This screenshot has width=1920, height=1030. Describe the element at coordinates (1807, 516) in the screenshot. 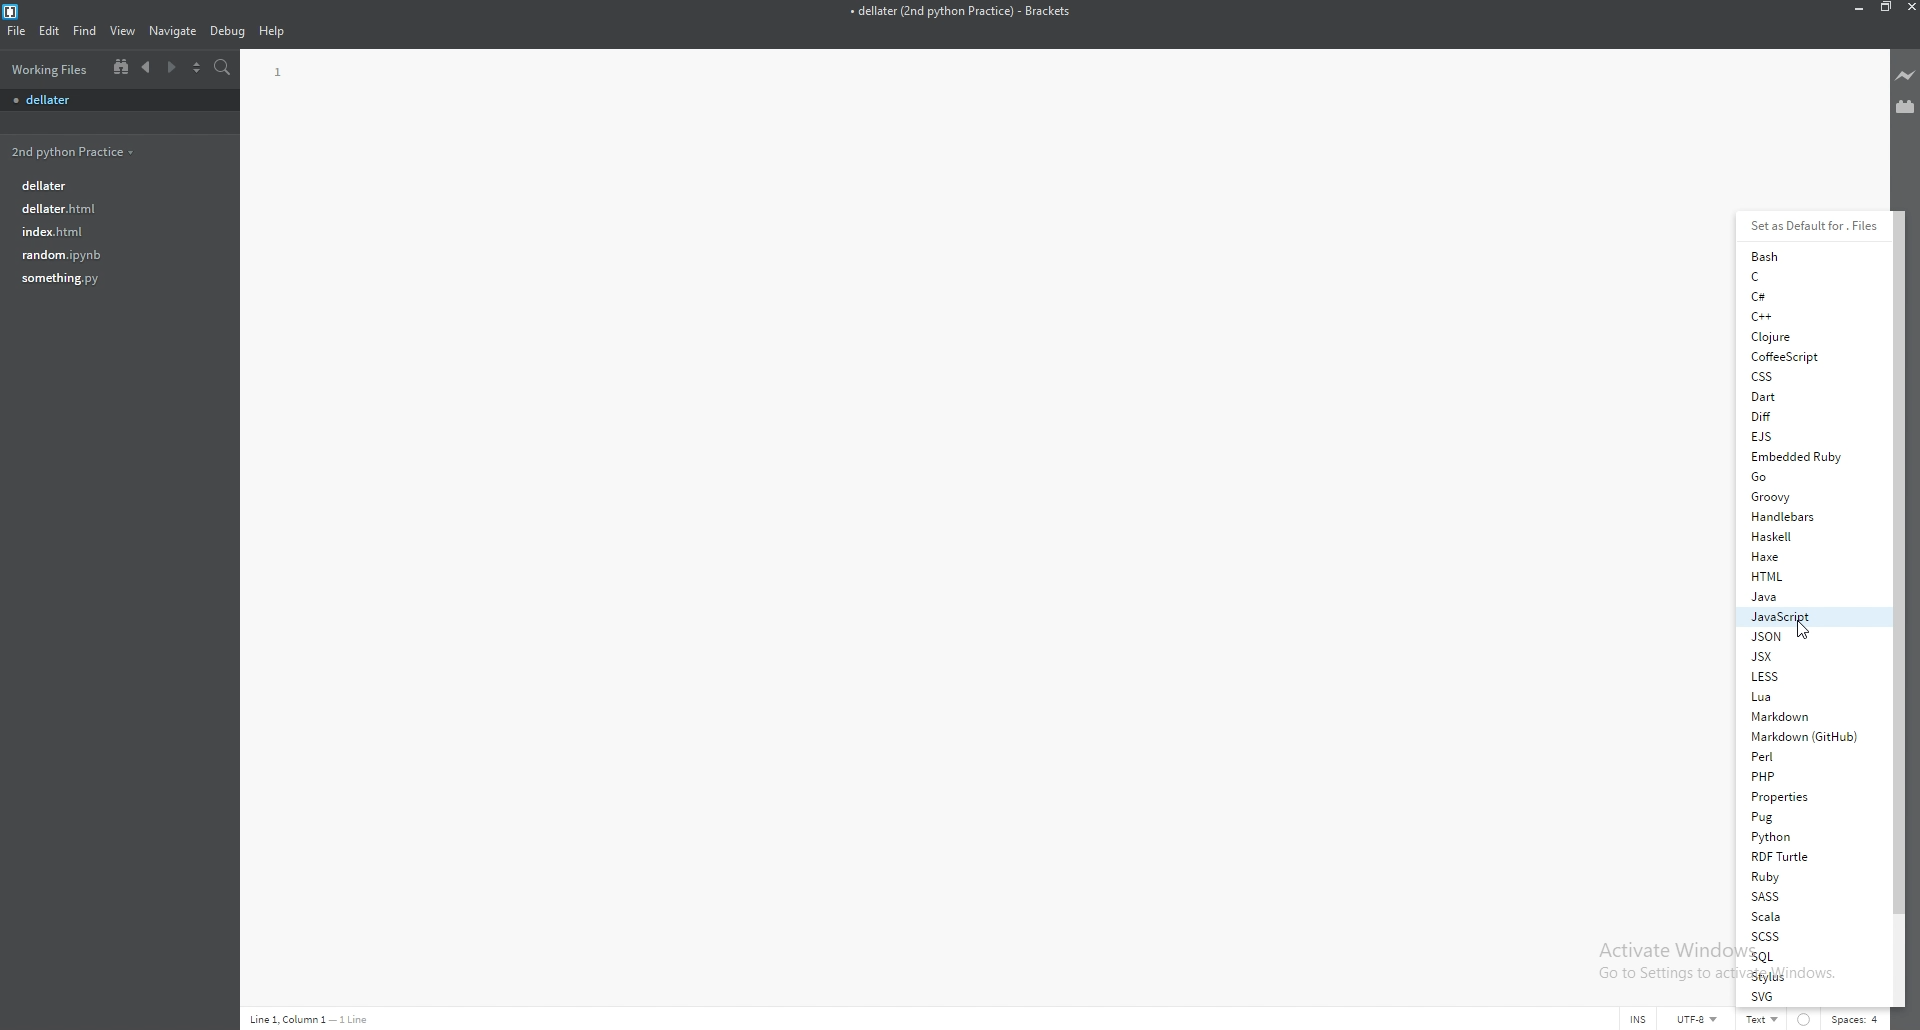

I see `handlebars` at that location.